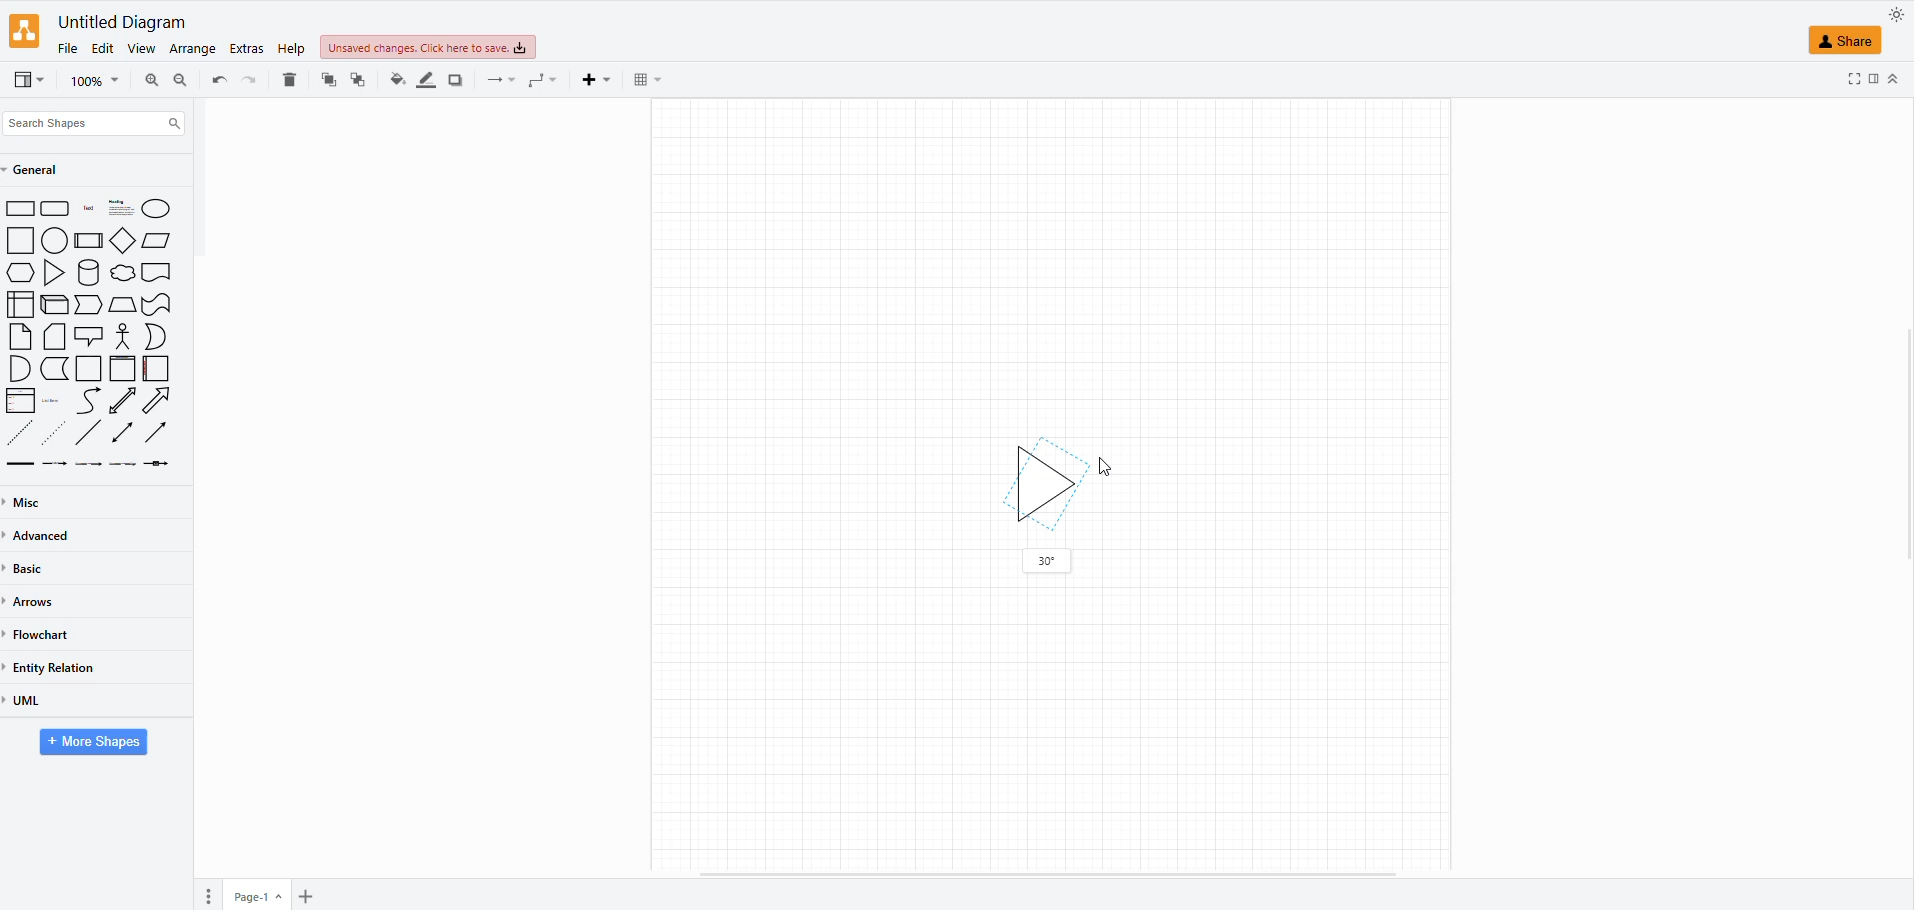  I want to click on cursor, so click(1102, 467).